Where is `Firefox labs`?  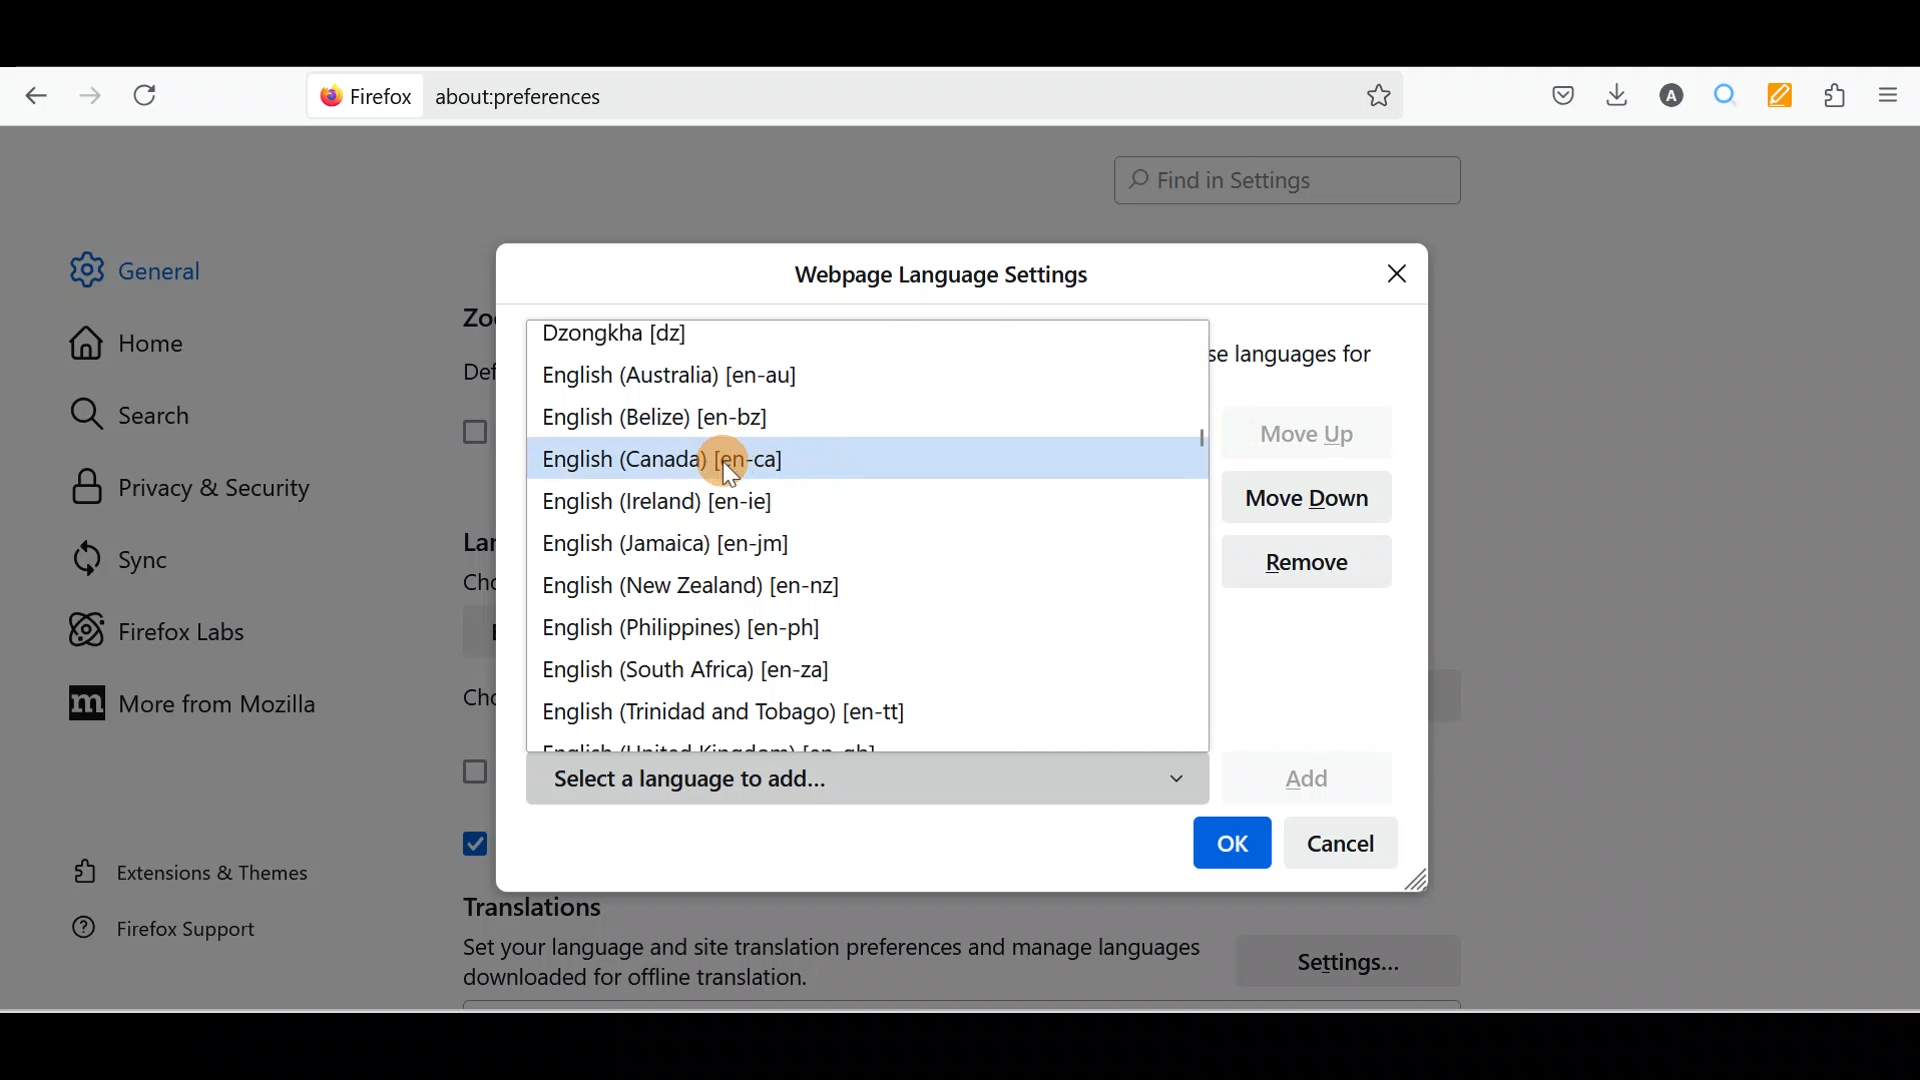 Firefox labs is located at coordinates (164, 631).